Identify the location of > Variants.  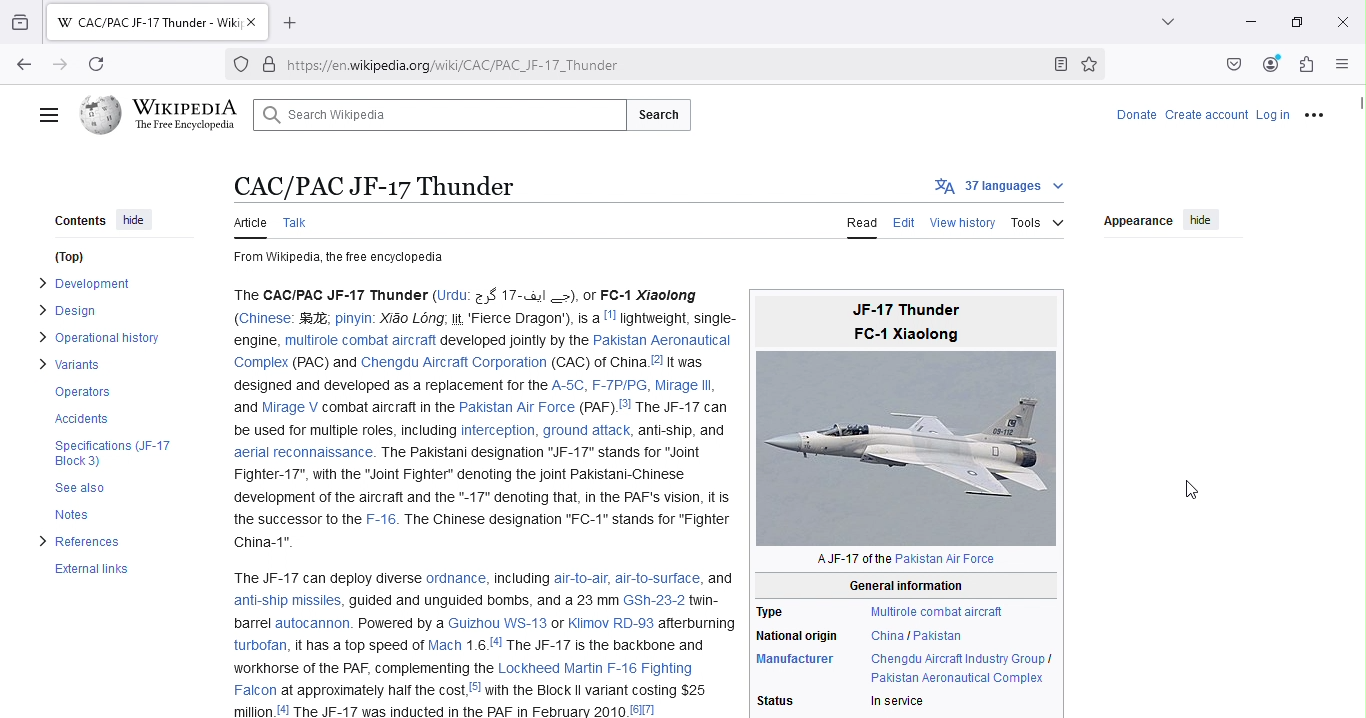
(70, 363).